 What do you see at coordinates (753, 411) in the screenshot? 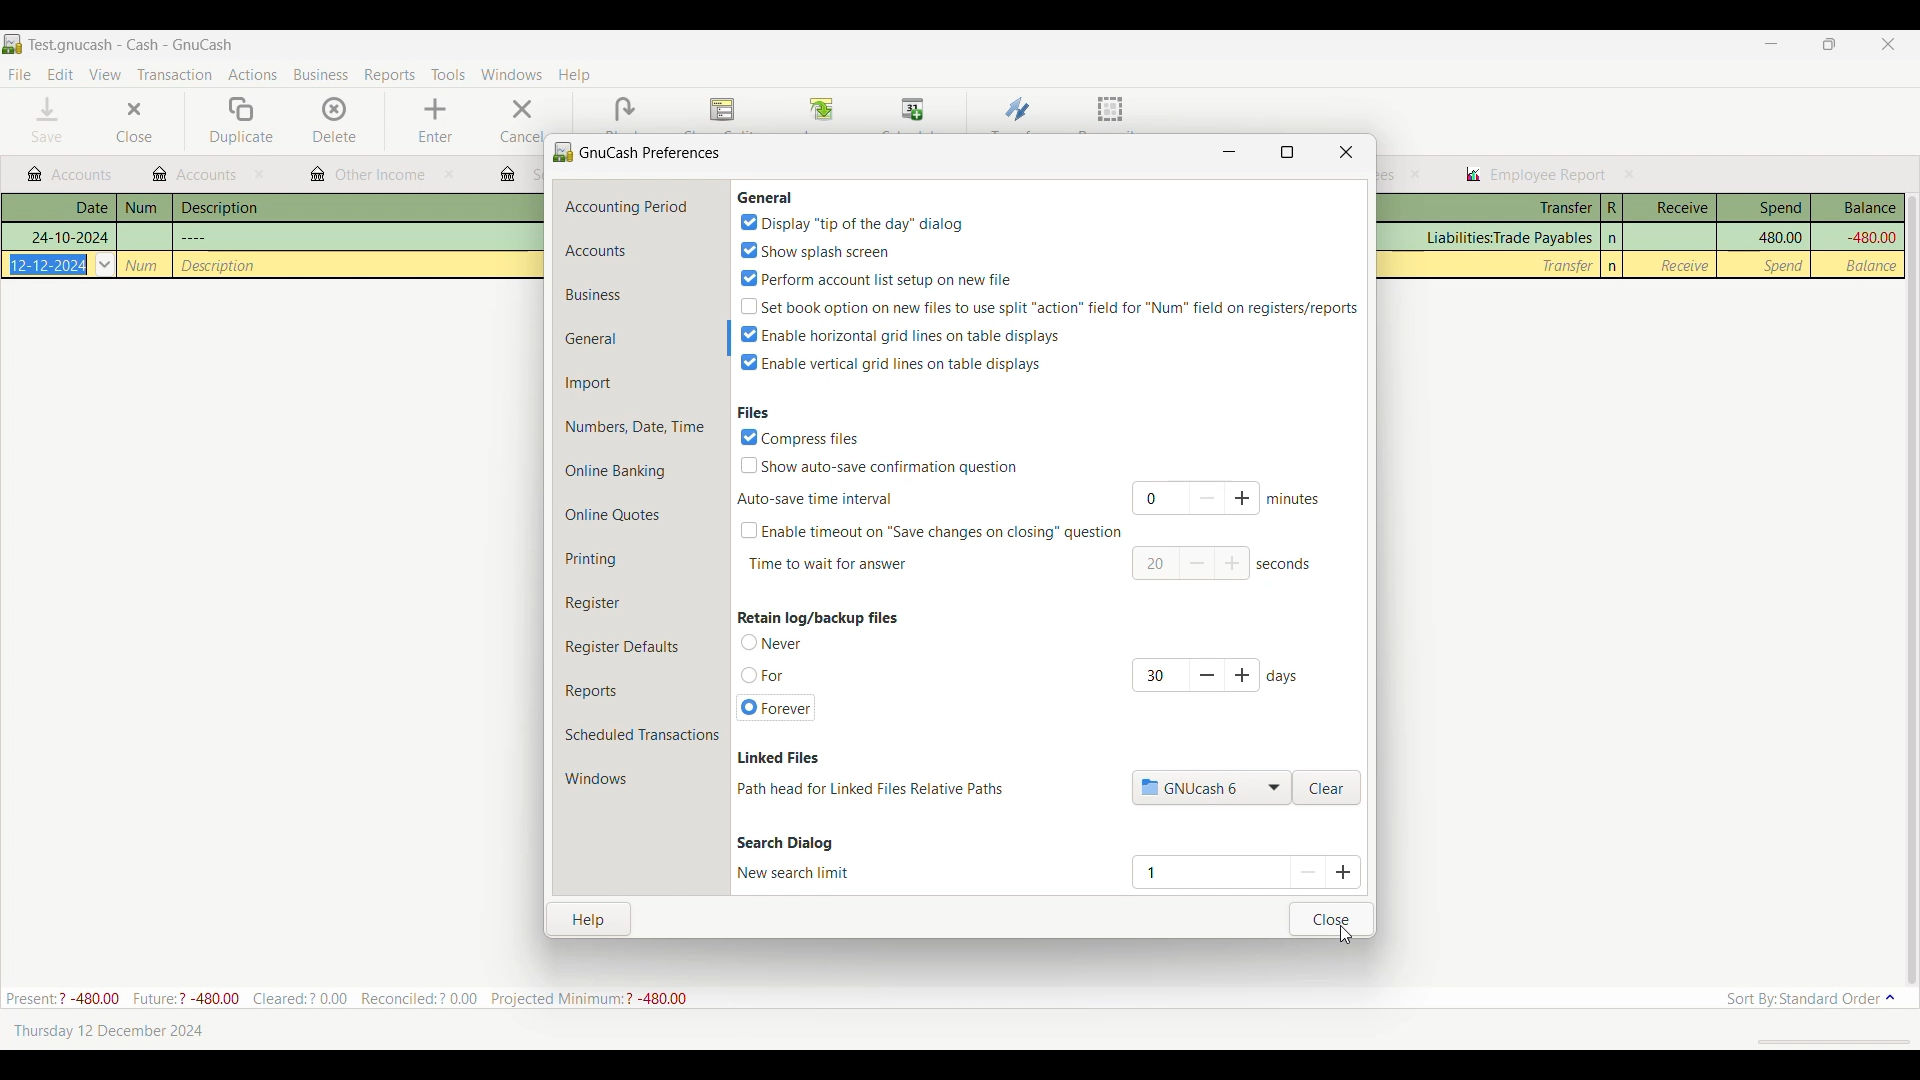
I see `Section title` at bounding box center [753, 411].